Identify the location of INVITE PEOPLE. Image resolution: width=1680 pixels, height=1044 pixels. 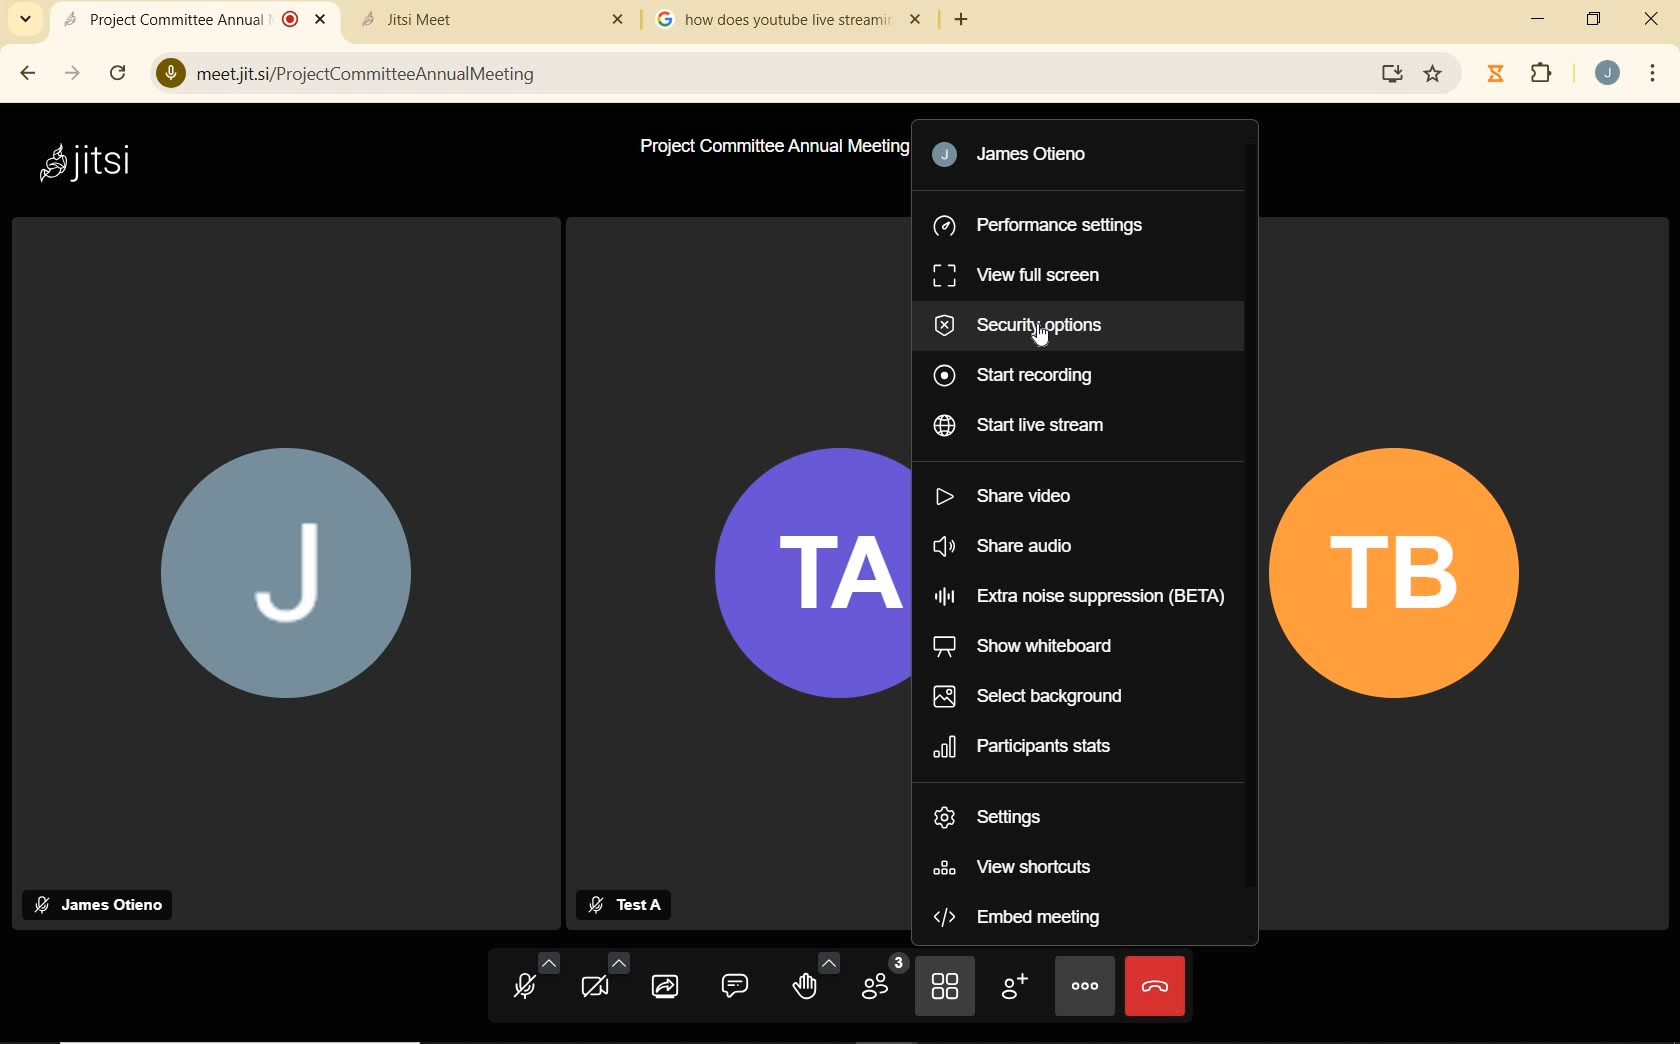
(1013, 988).